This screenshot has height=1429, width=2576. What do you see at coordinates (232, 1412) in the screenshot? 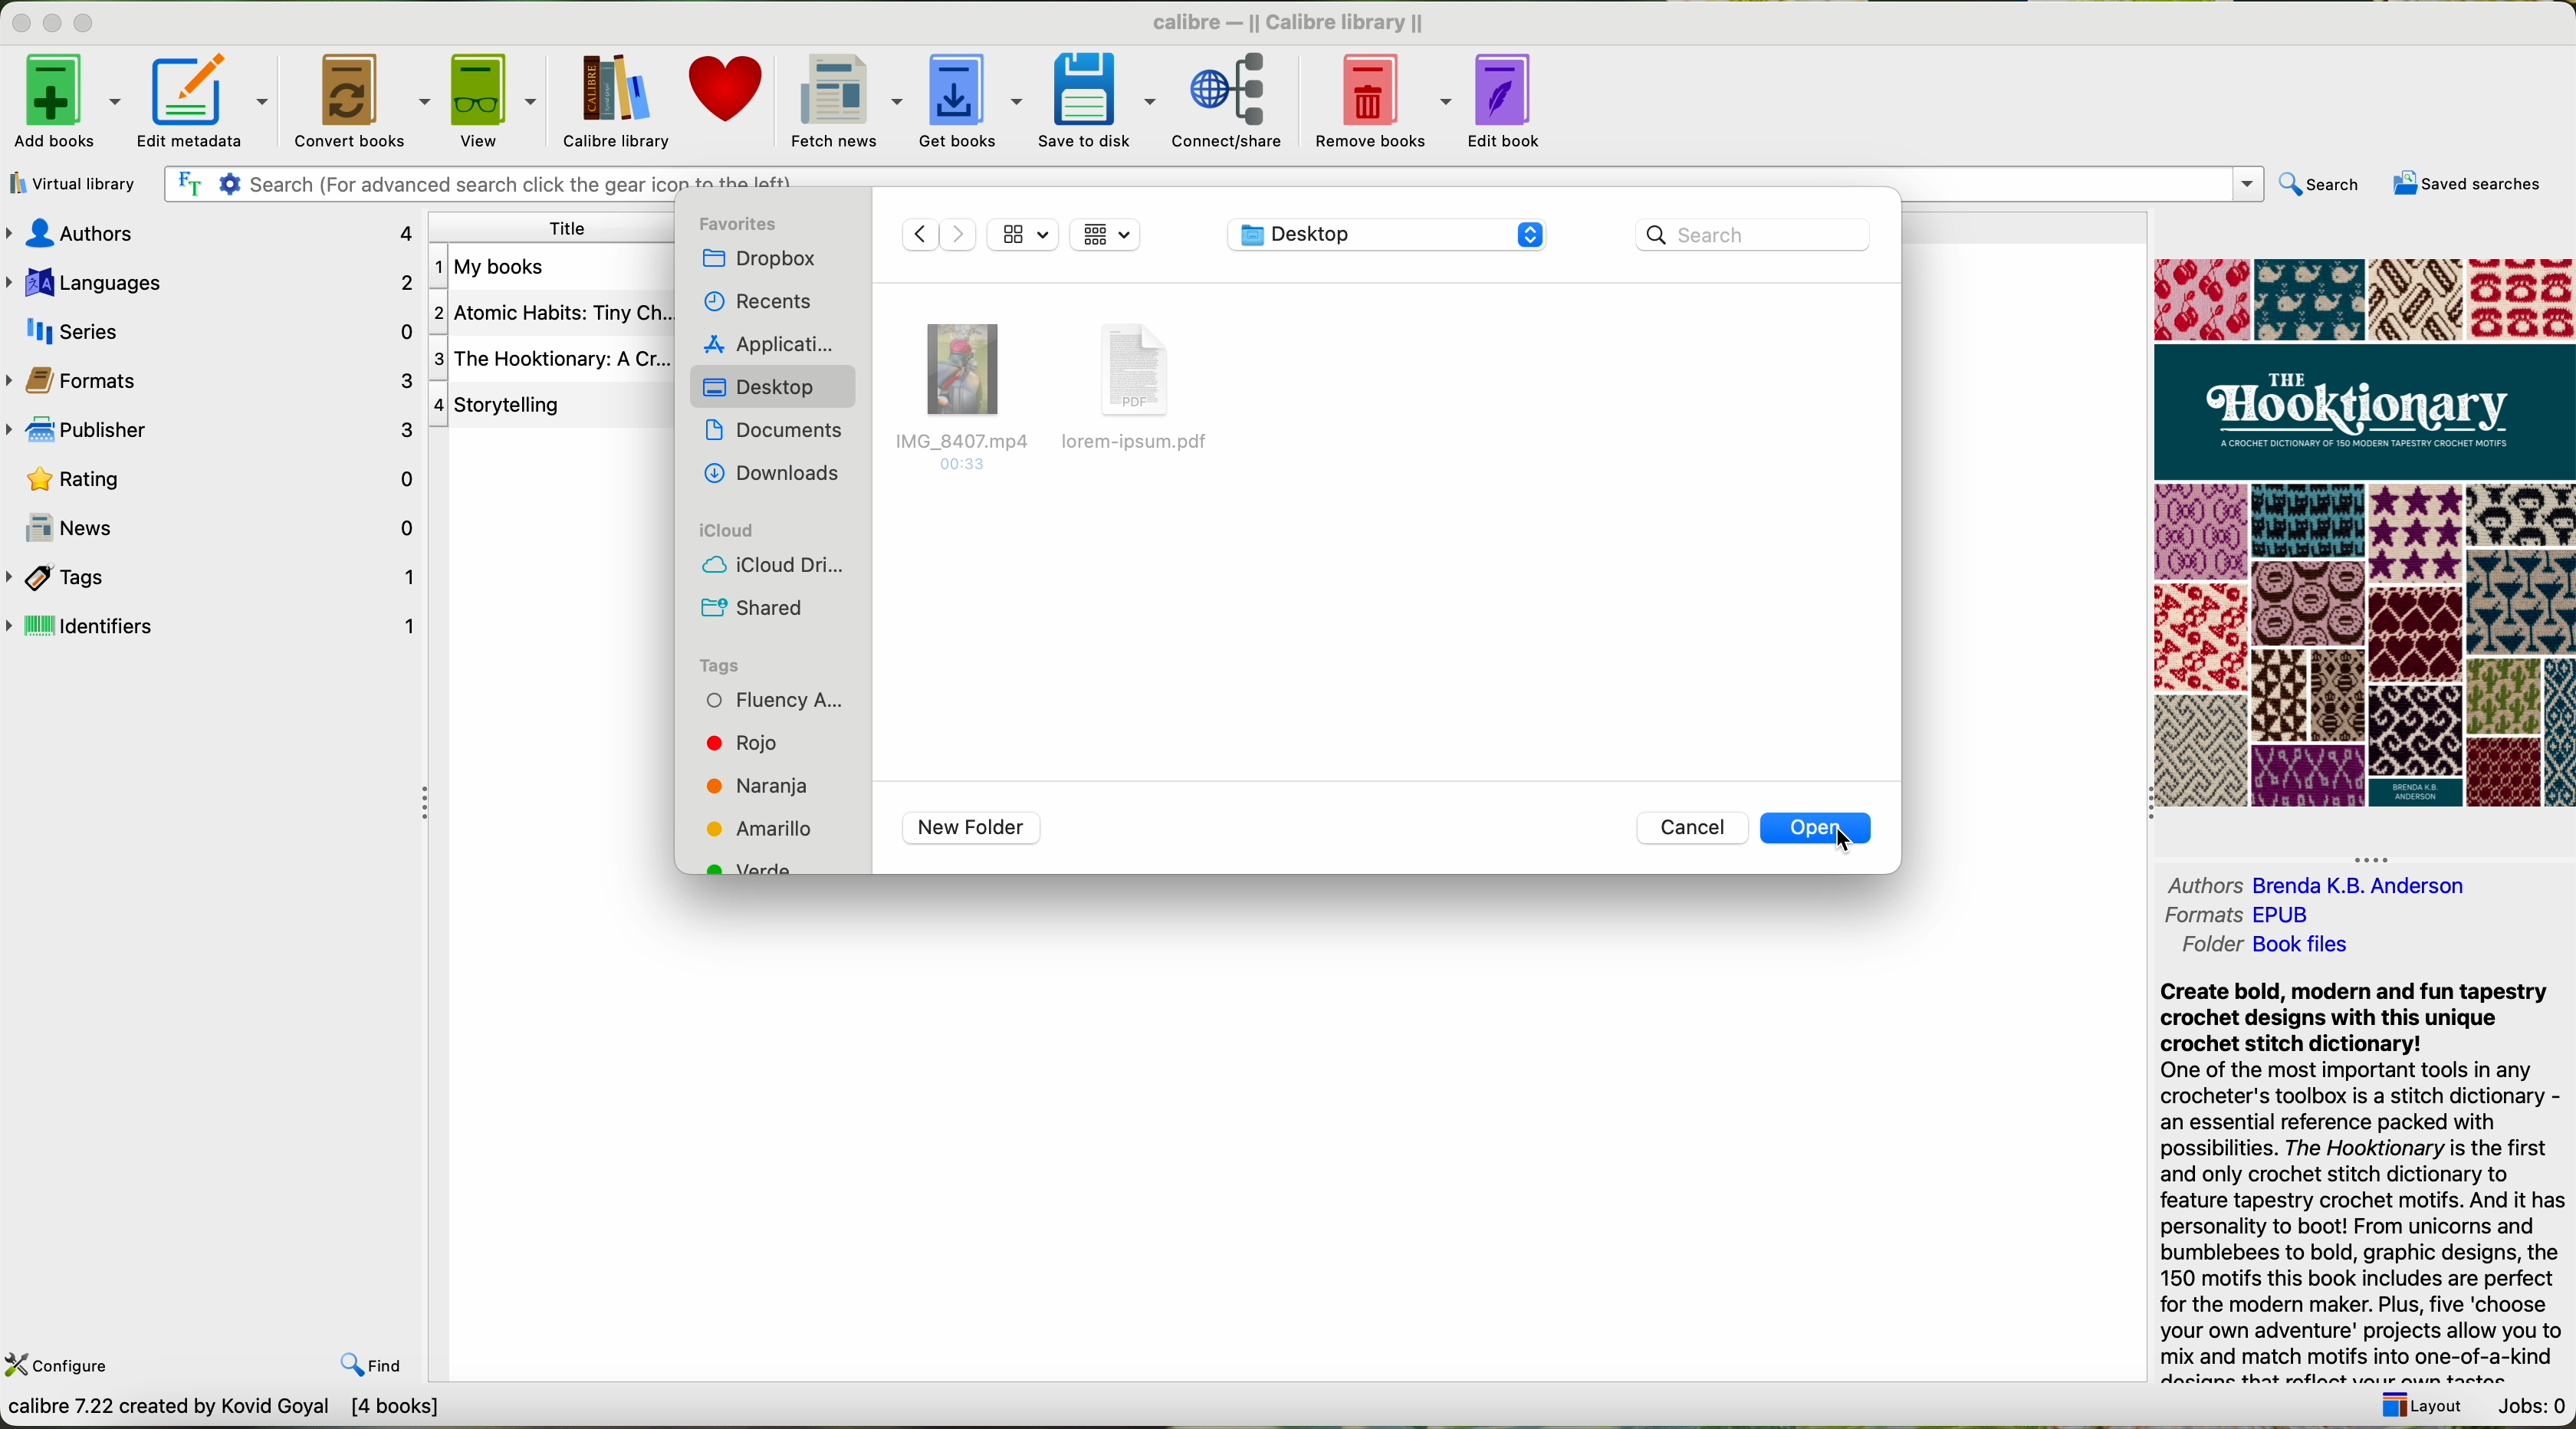
I see `convert books between different e-book formats` at bounding box center [232, 1412].